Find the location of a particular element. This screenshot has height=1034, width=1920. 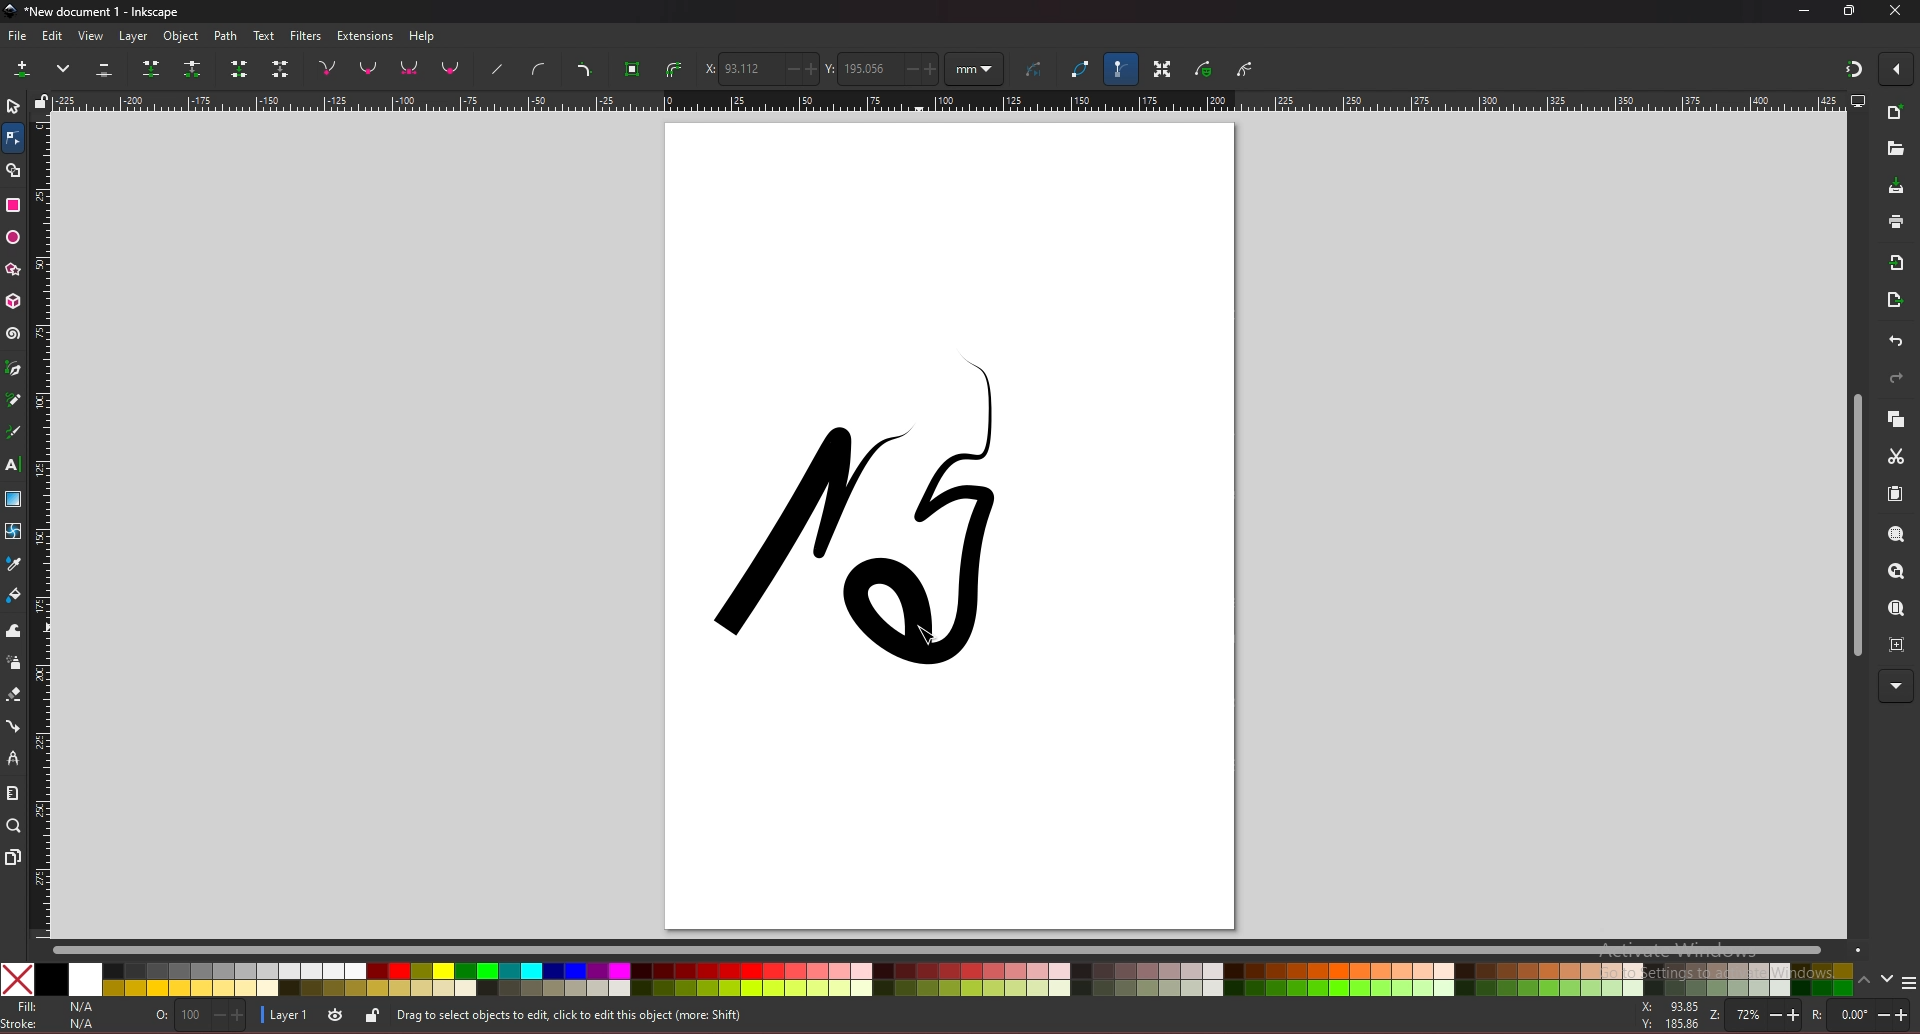

calligraphy is located at coordinates (13, 432).